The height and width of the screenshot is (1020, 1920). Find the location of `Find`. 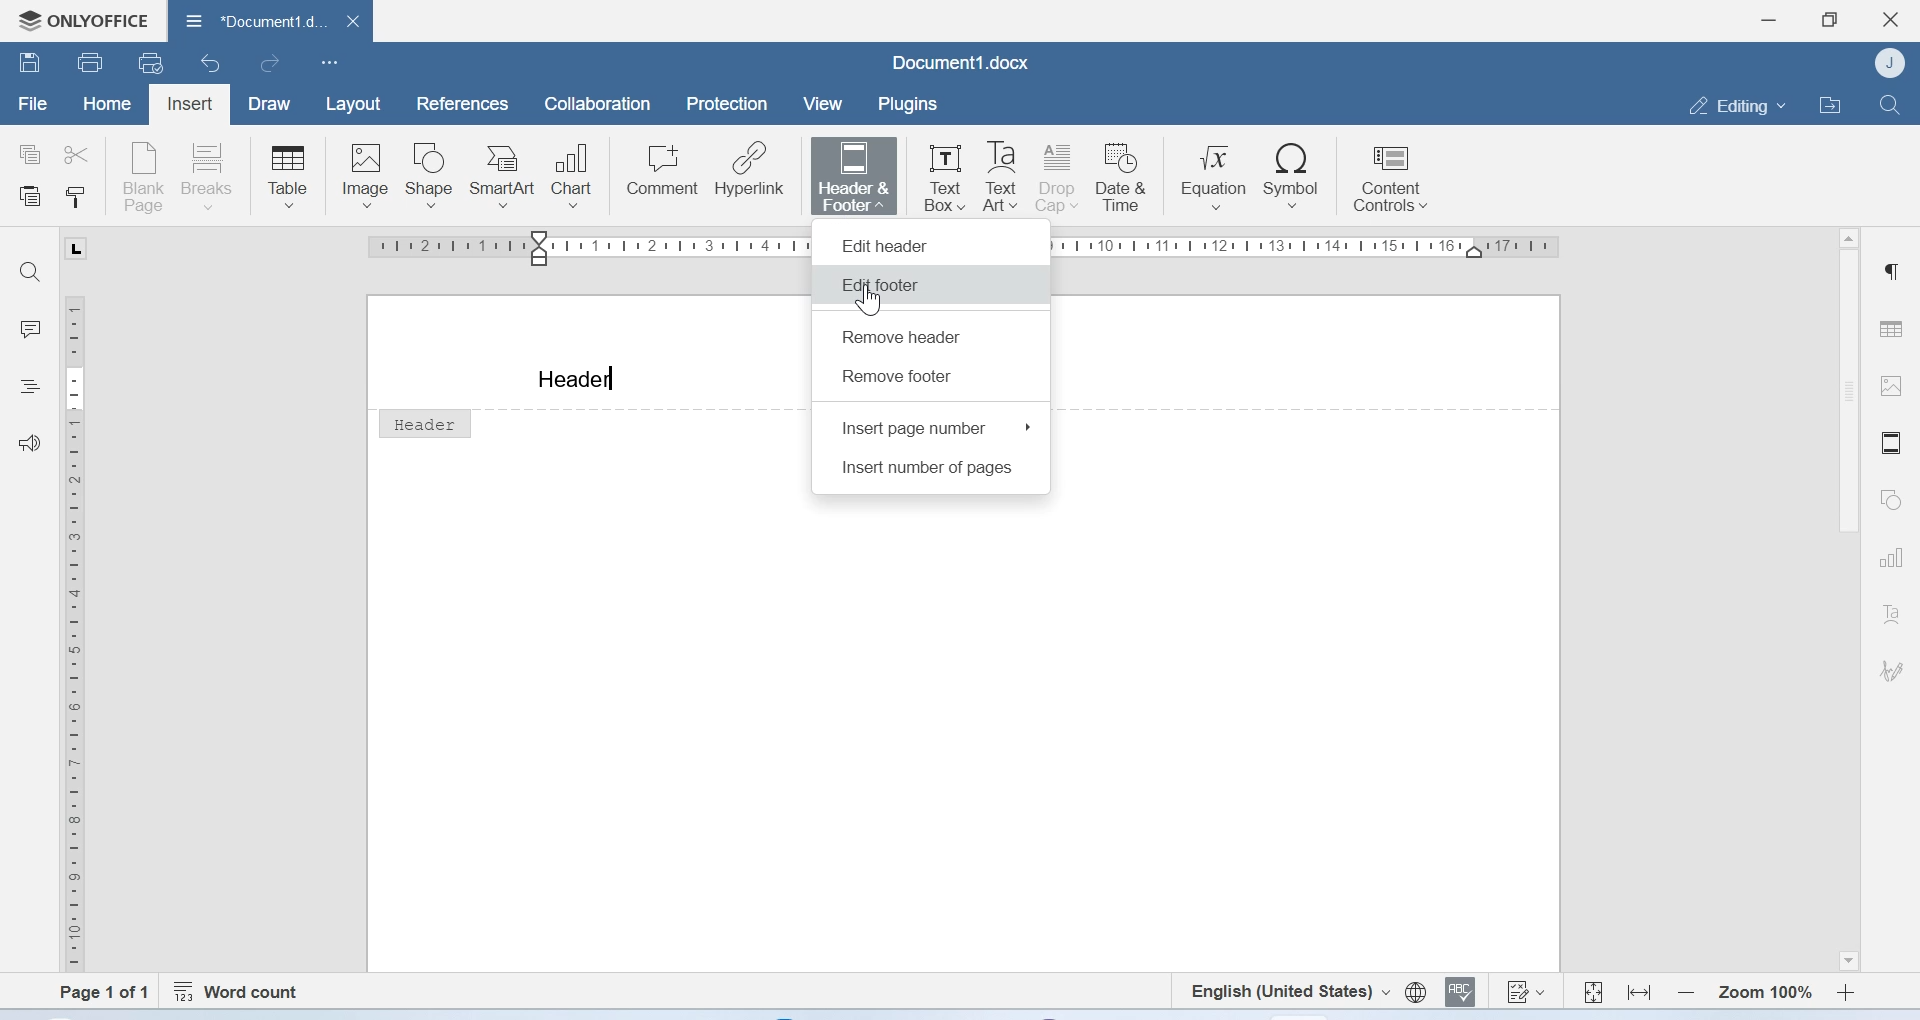

Find is located at coordinates (1890, 104).